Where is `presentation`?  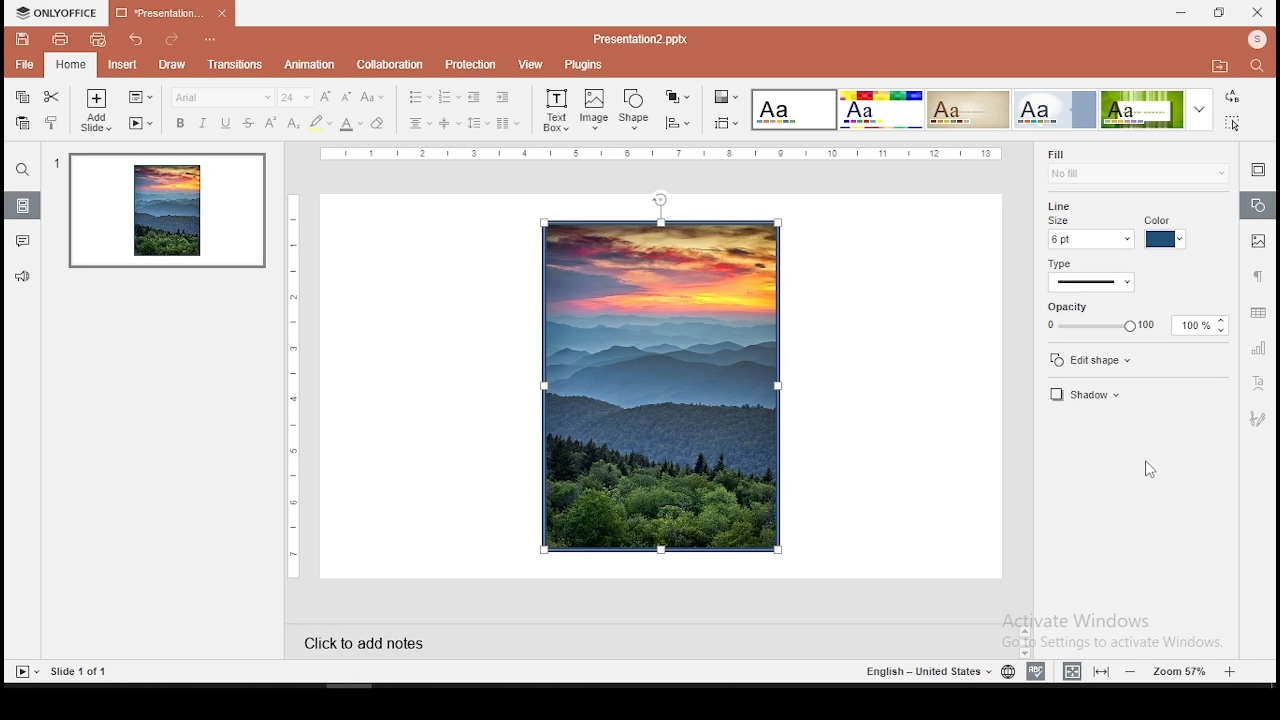 presentation is located at coordinates (172, 12).